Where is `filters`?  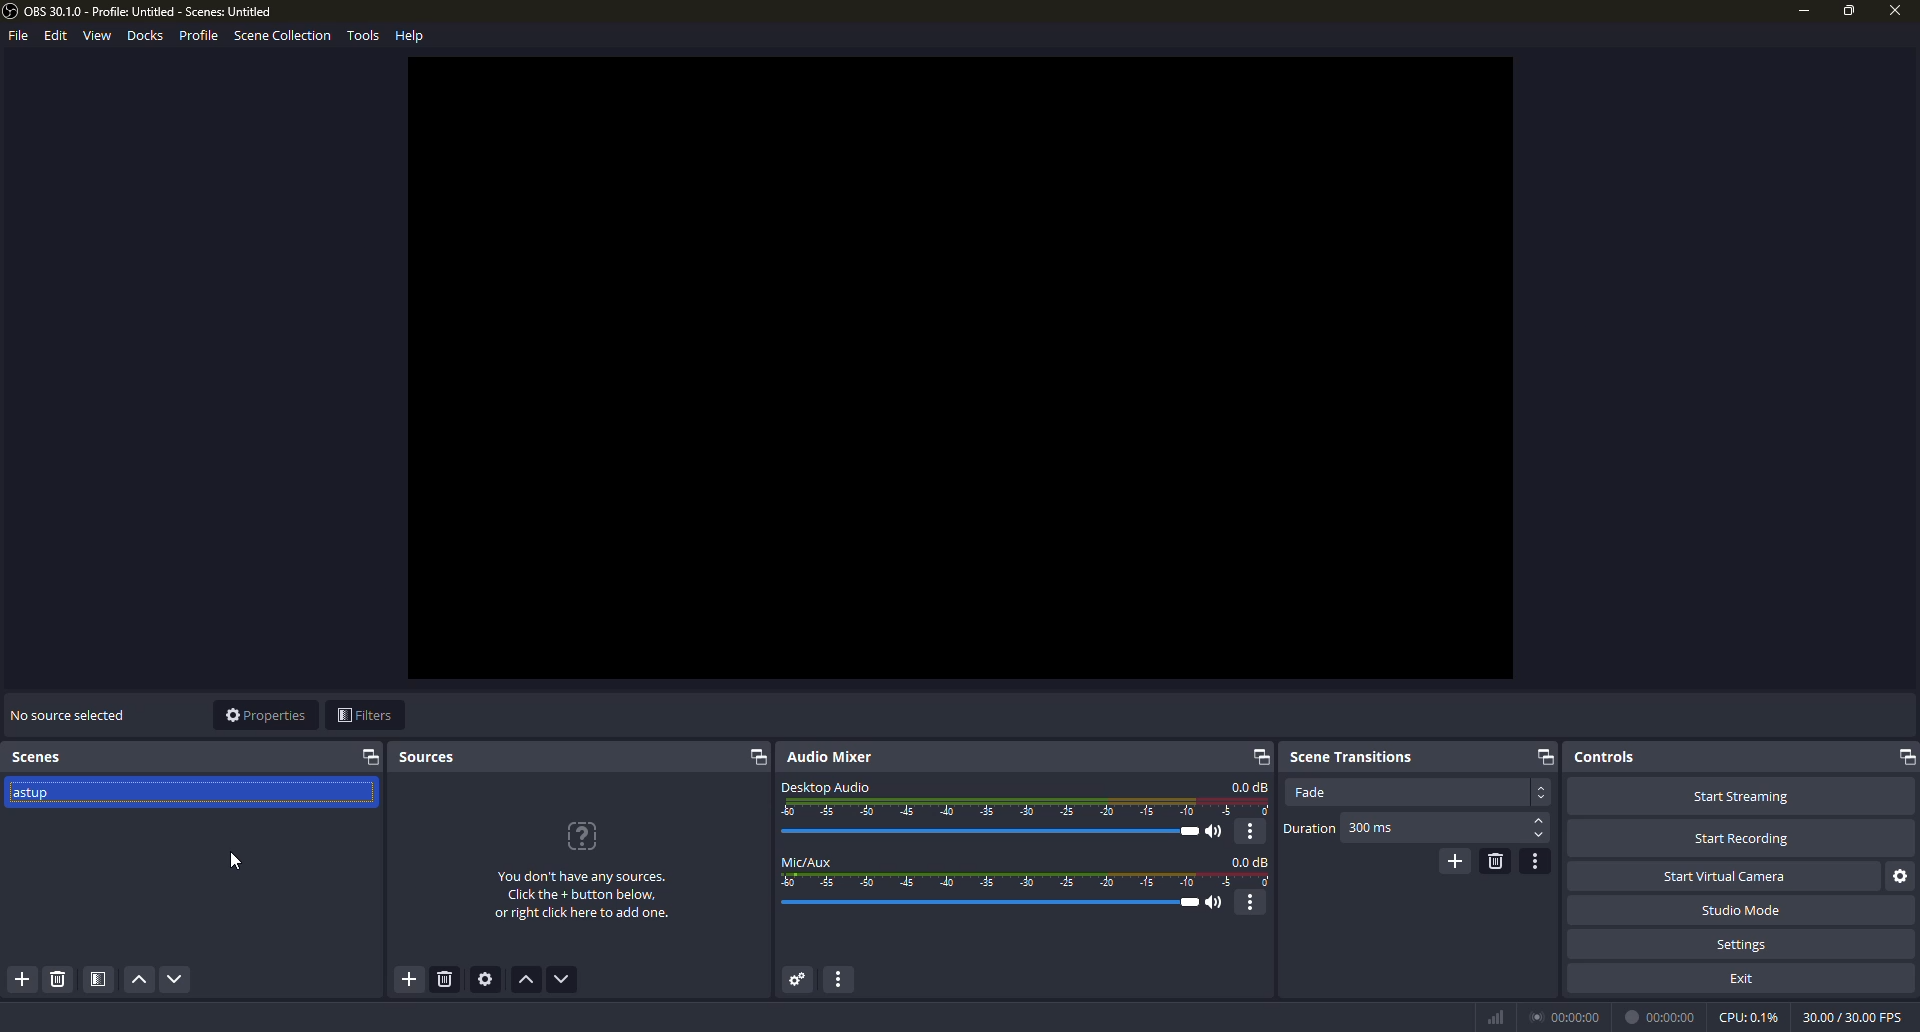 filters is located at coordinates (364, 716).